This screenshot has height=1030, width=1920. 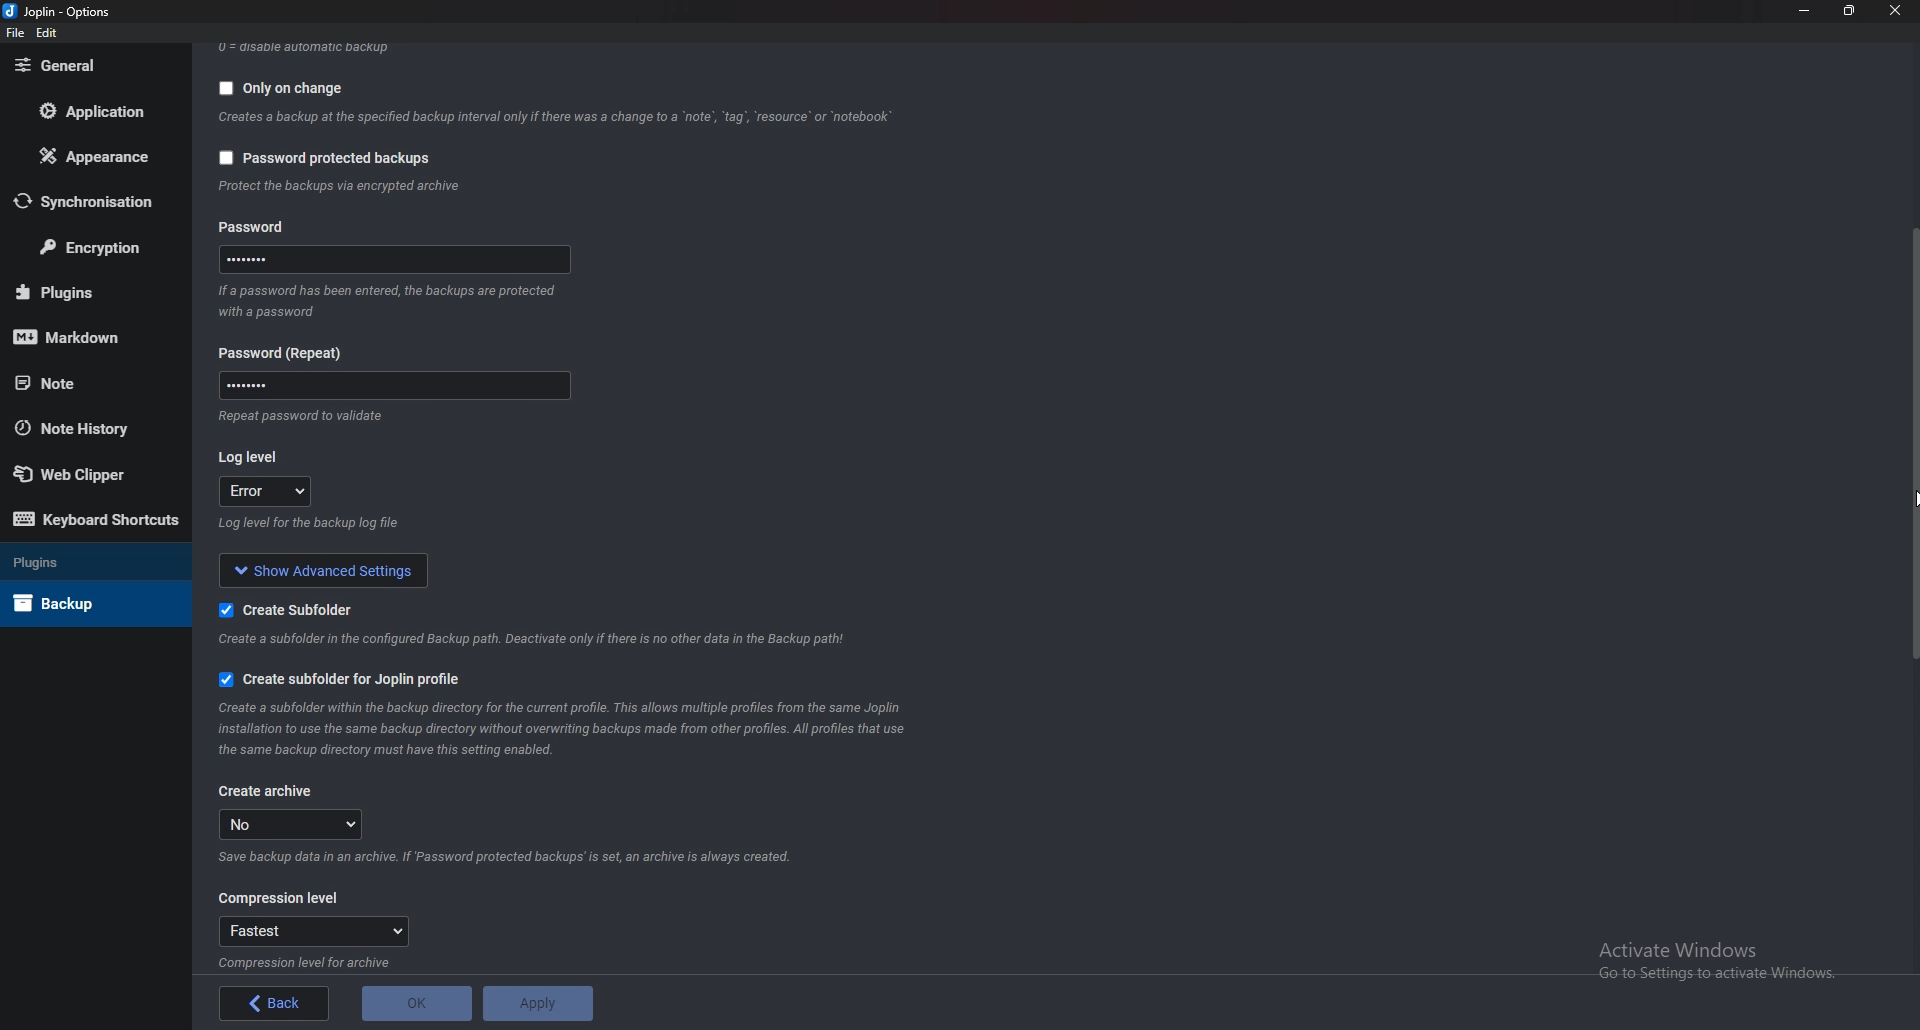 What do you see at coordinates (1852, 10) in the screenshot?
I see `Resize` at bounding box center [1852, 10].